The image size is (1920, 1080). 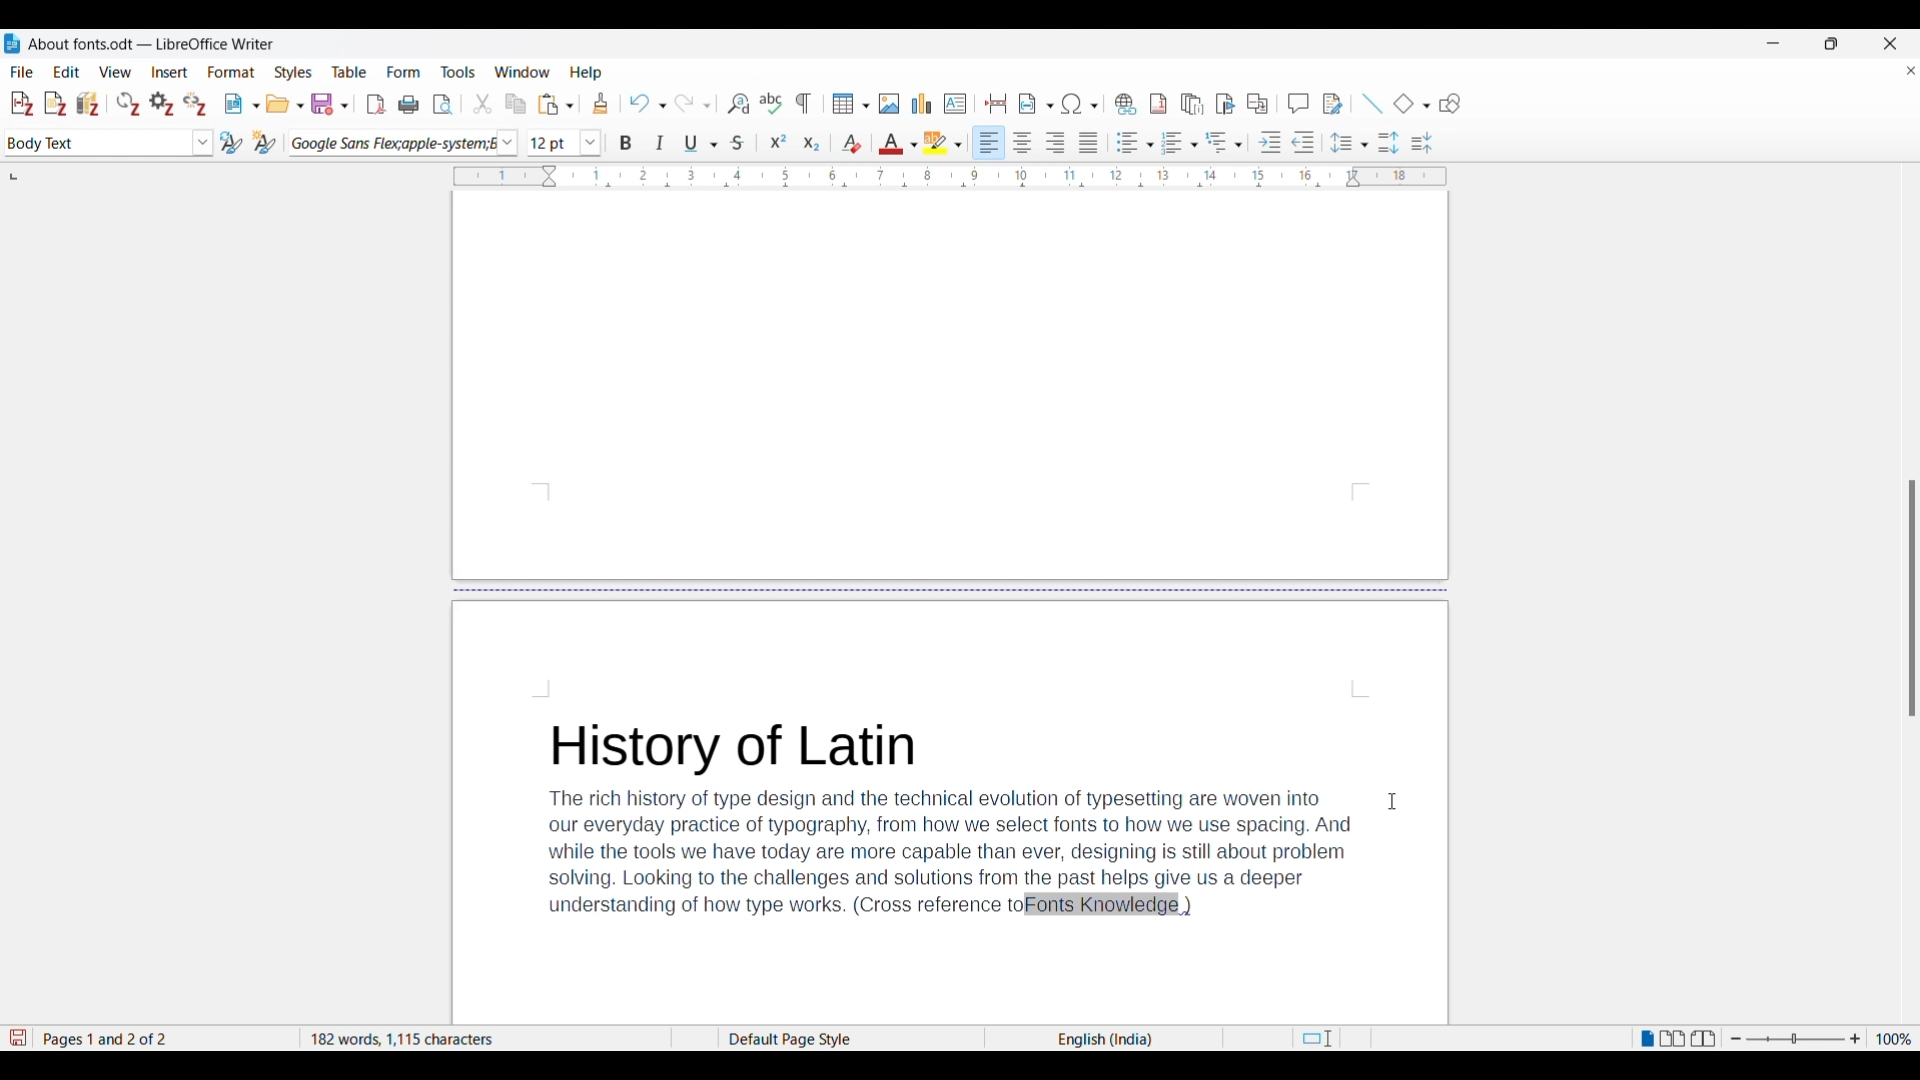 I want to click on Add/Edit bibliography, so click(x=88, y=104).